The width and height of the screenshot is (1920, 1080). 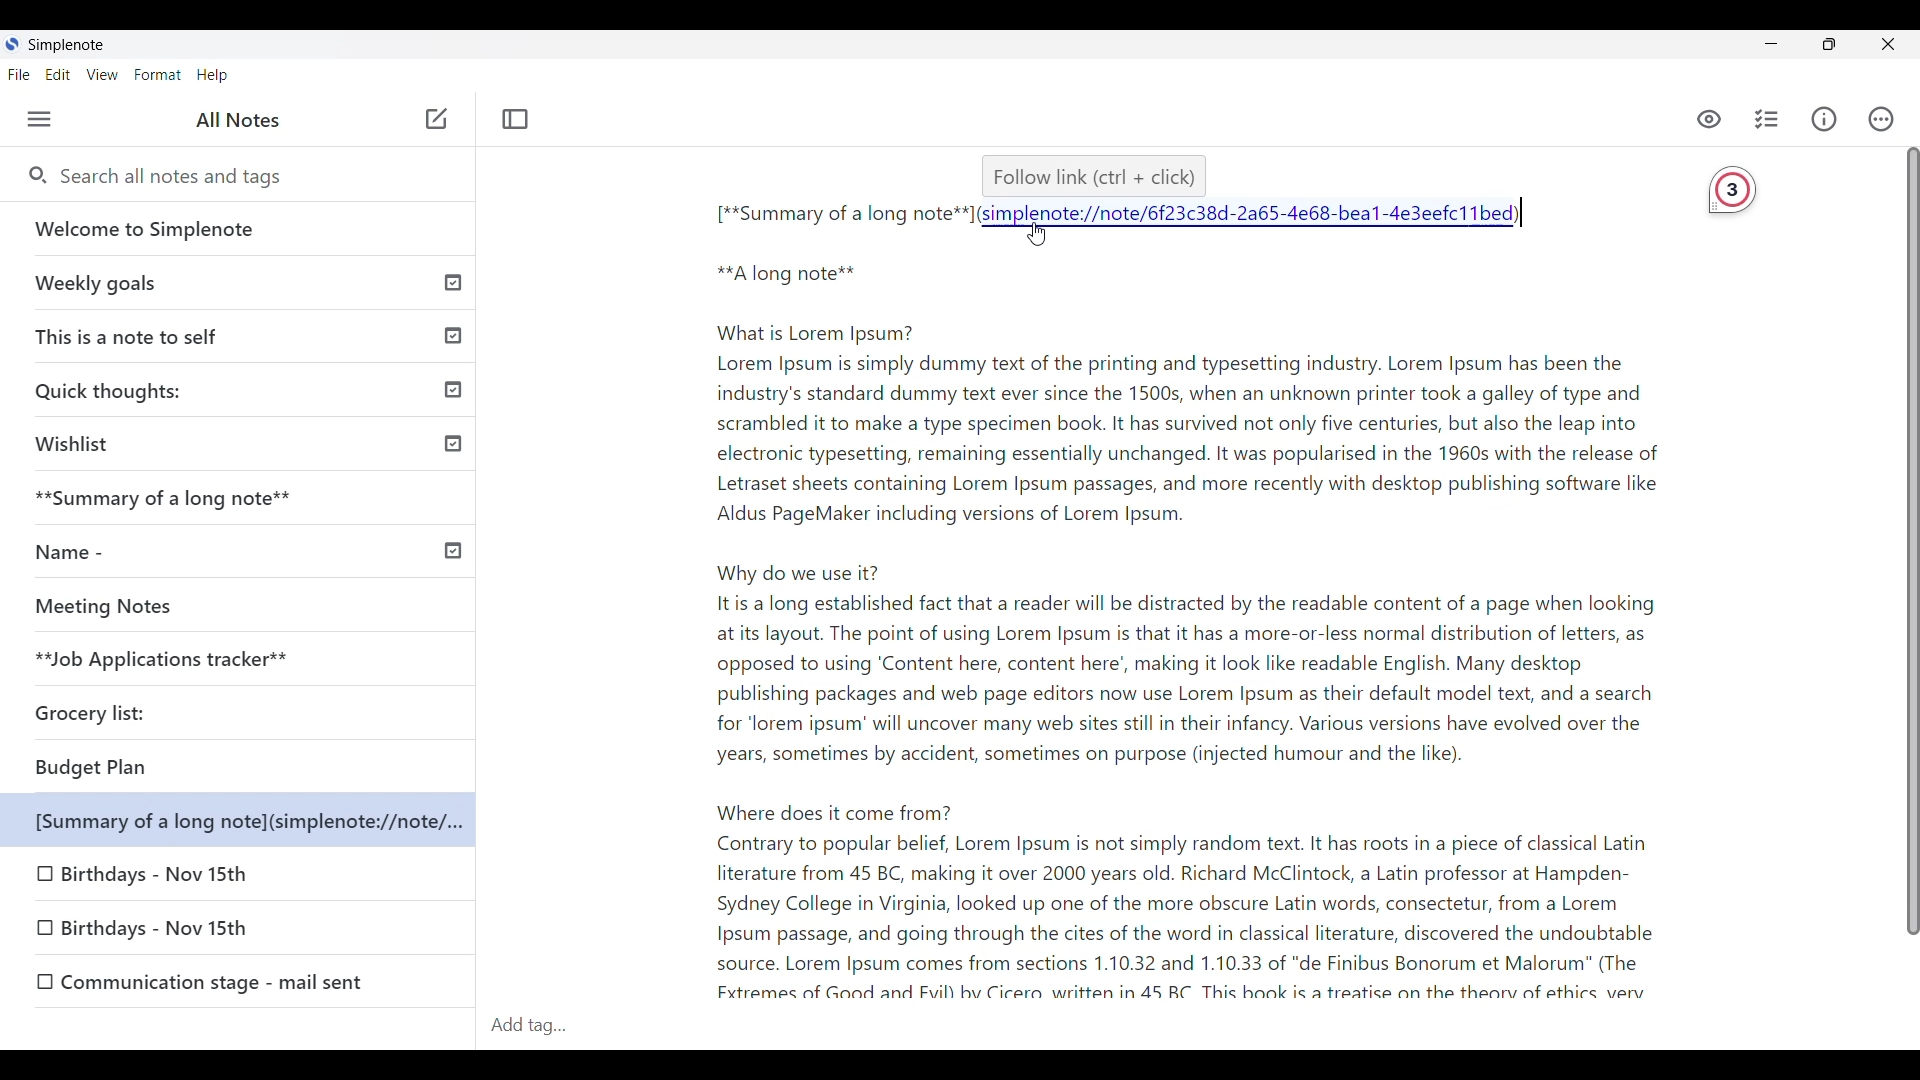 What do you see at coordinates (40, 119) in the screenshot?
I see `Menu` at bounding box center [40, 119].